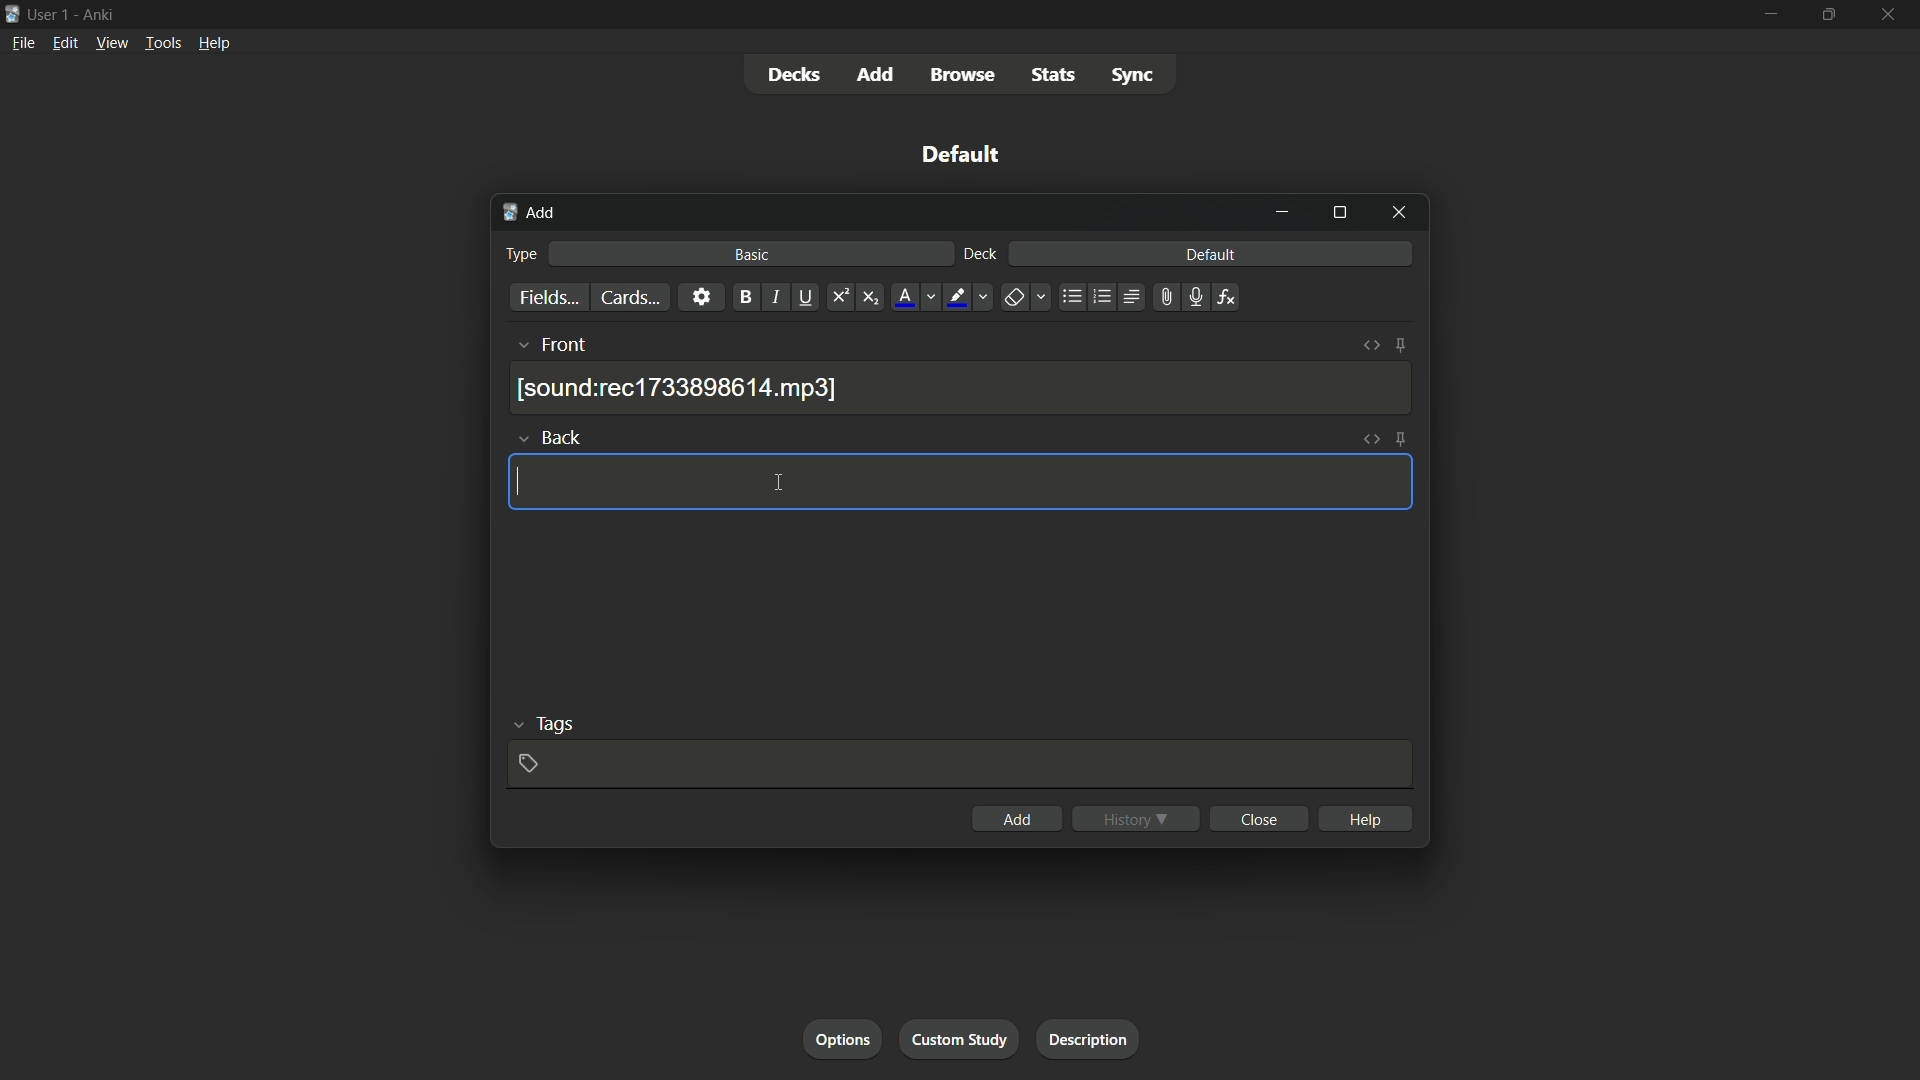  I want to click on cursor, so click(512, 483).